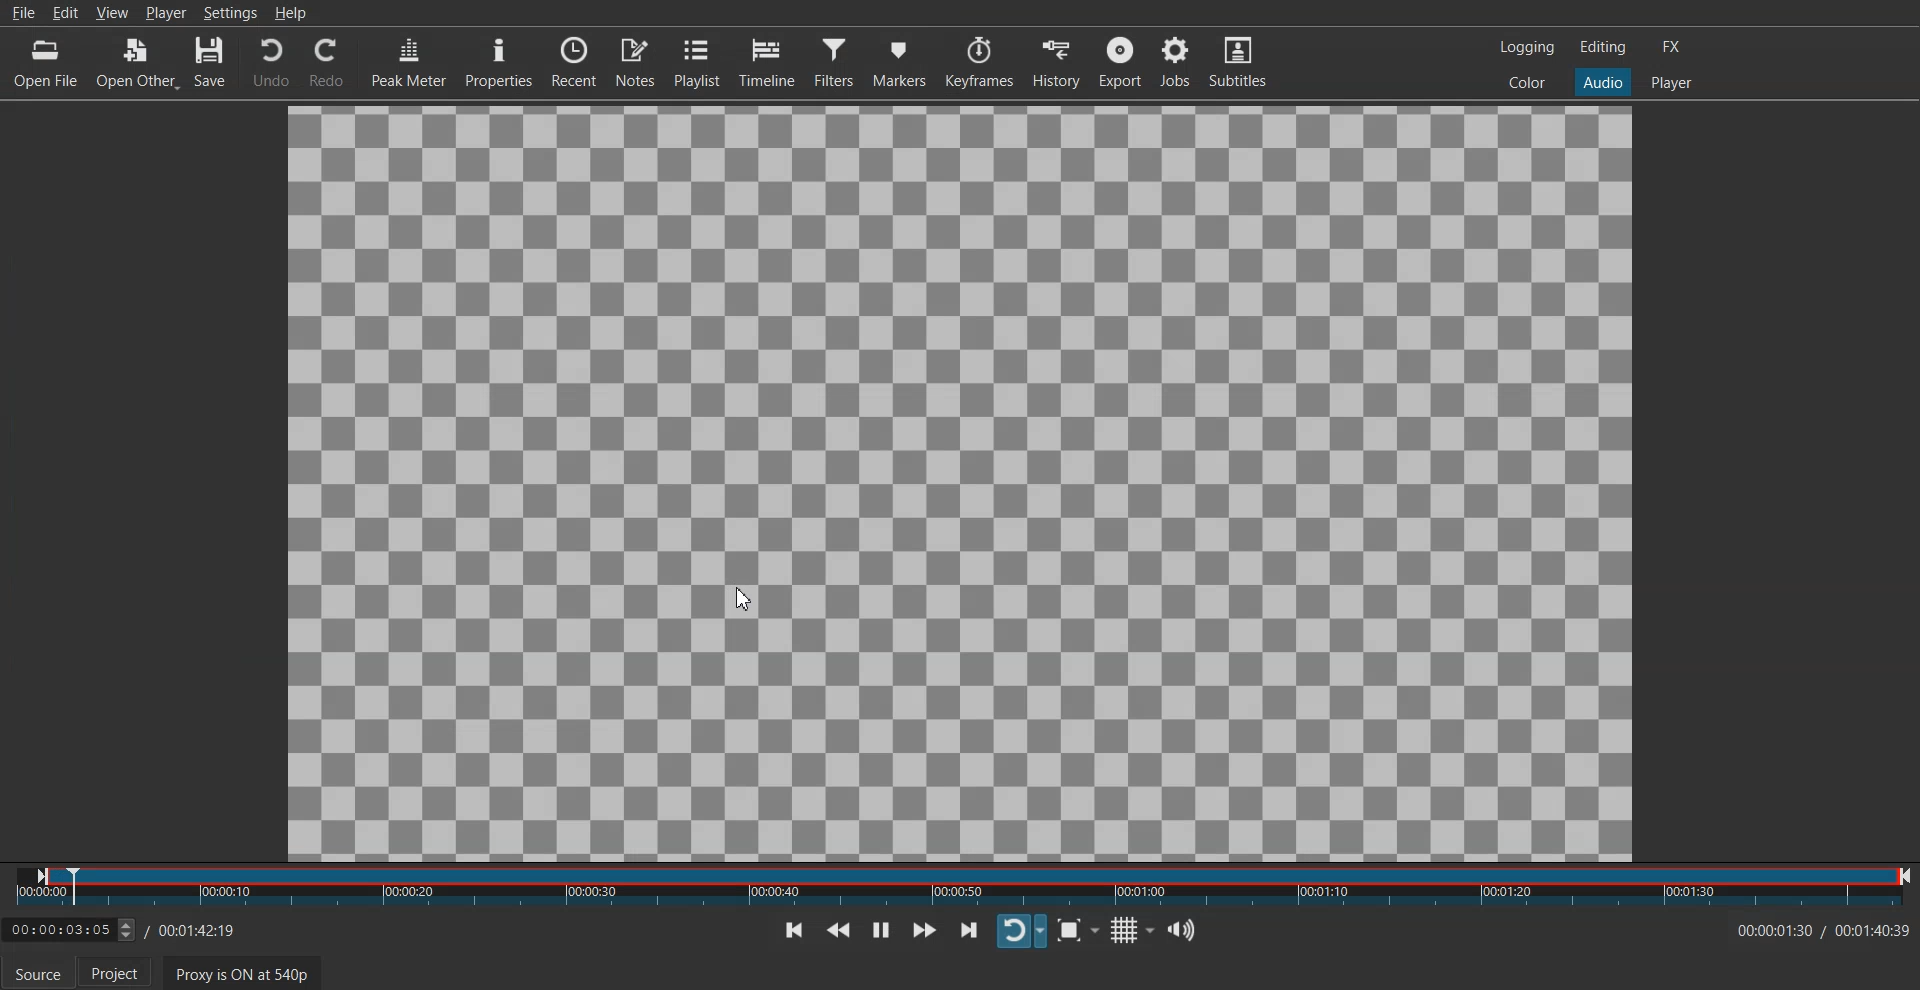  I want to click on Open Other, so click(138, 62).